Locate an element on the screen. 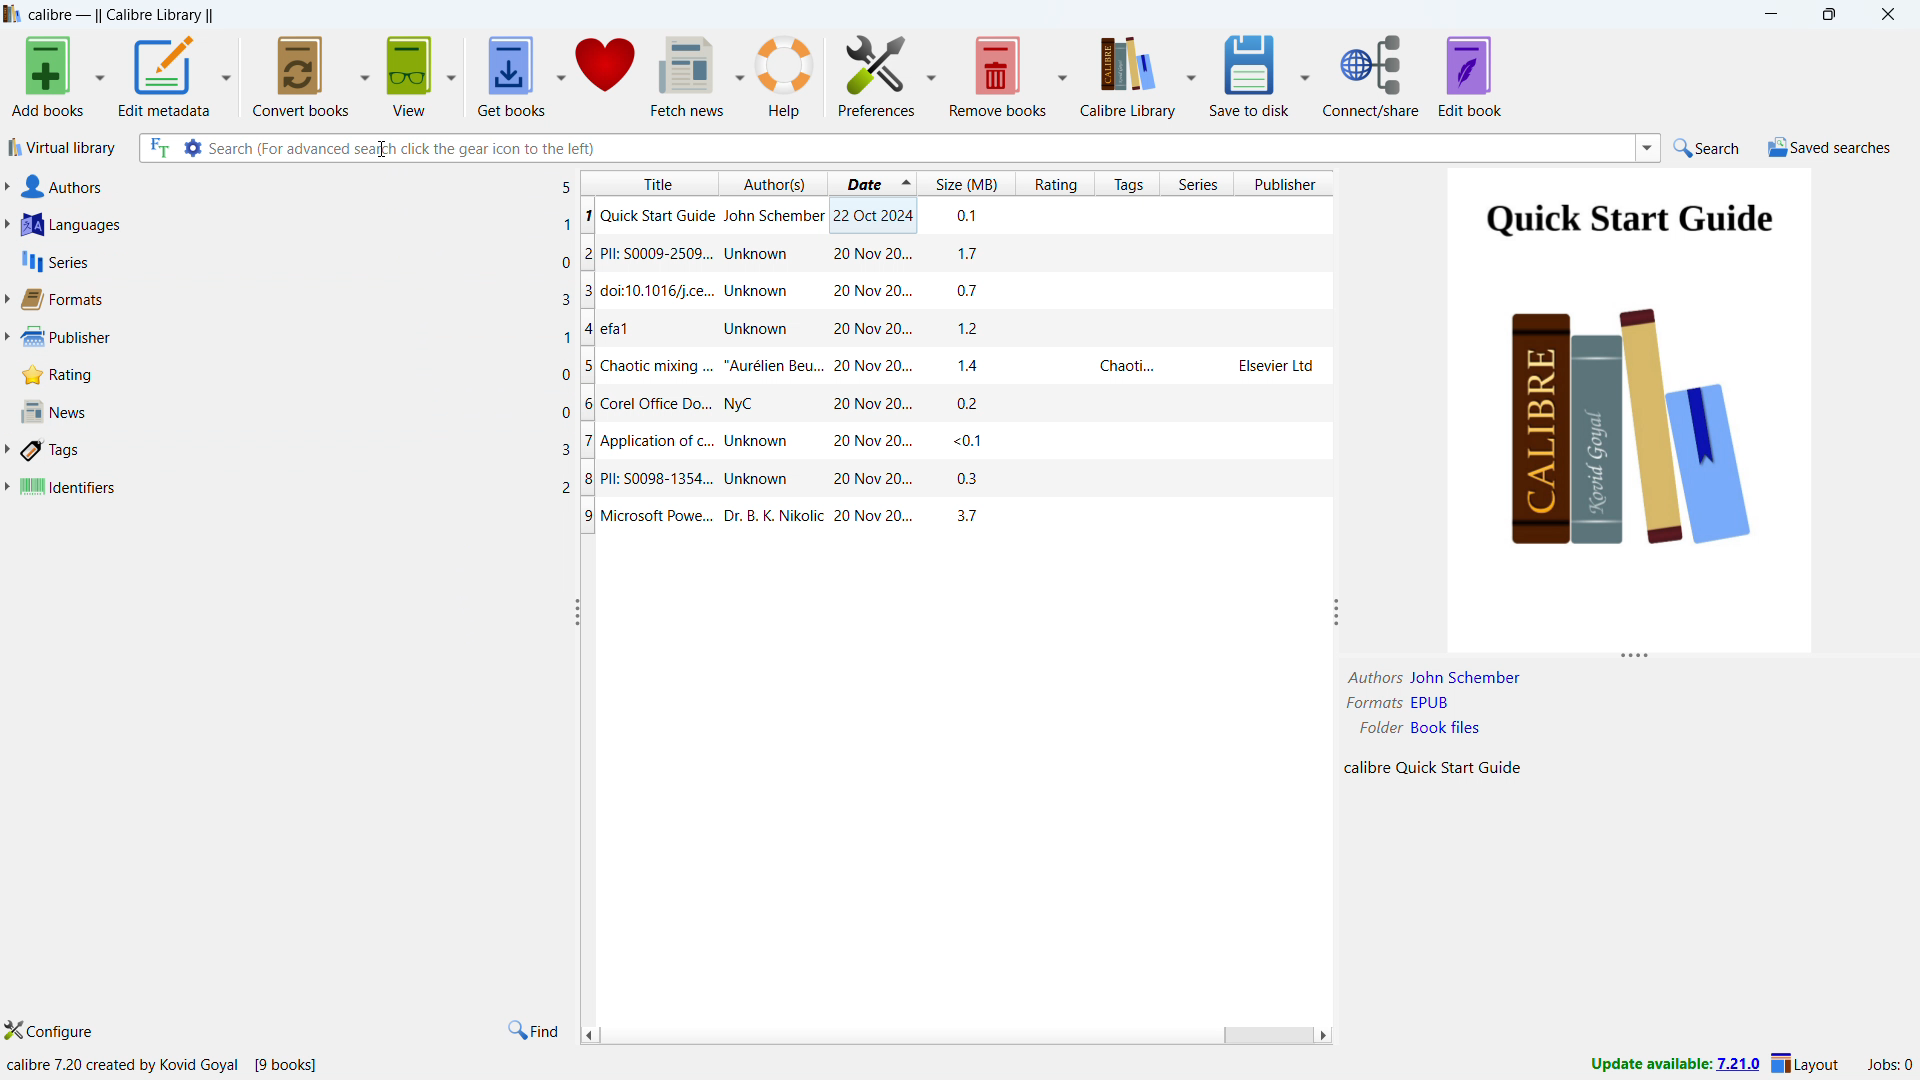  convert books is located at coordinates (302, 74).